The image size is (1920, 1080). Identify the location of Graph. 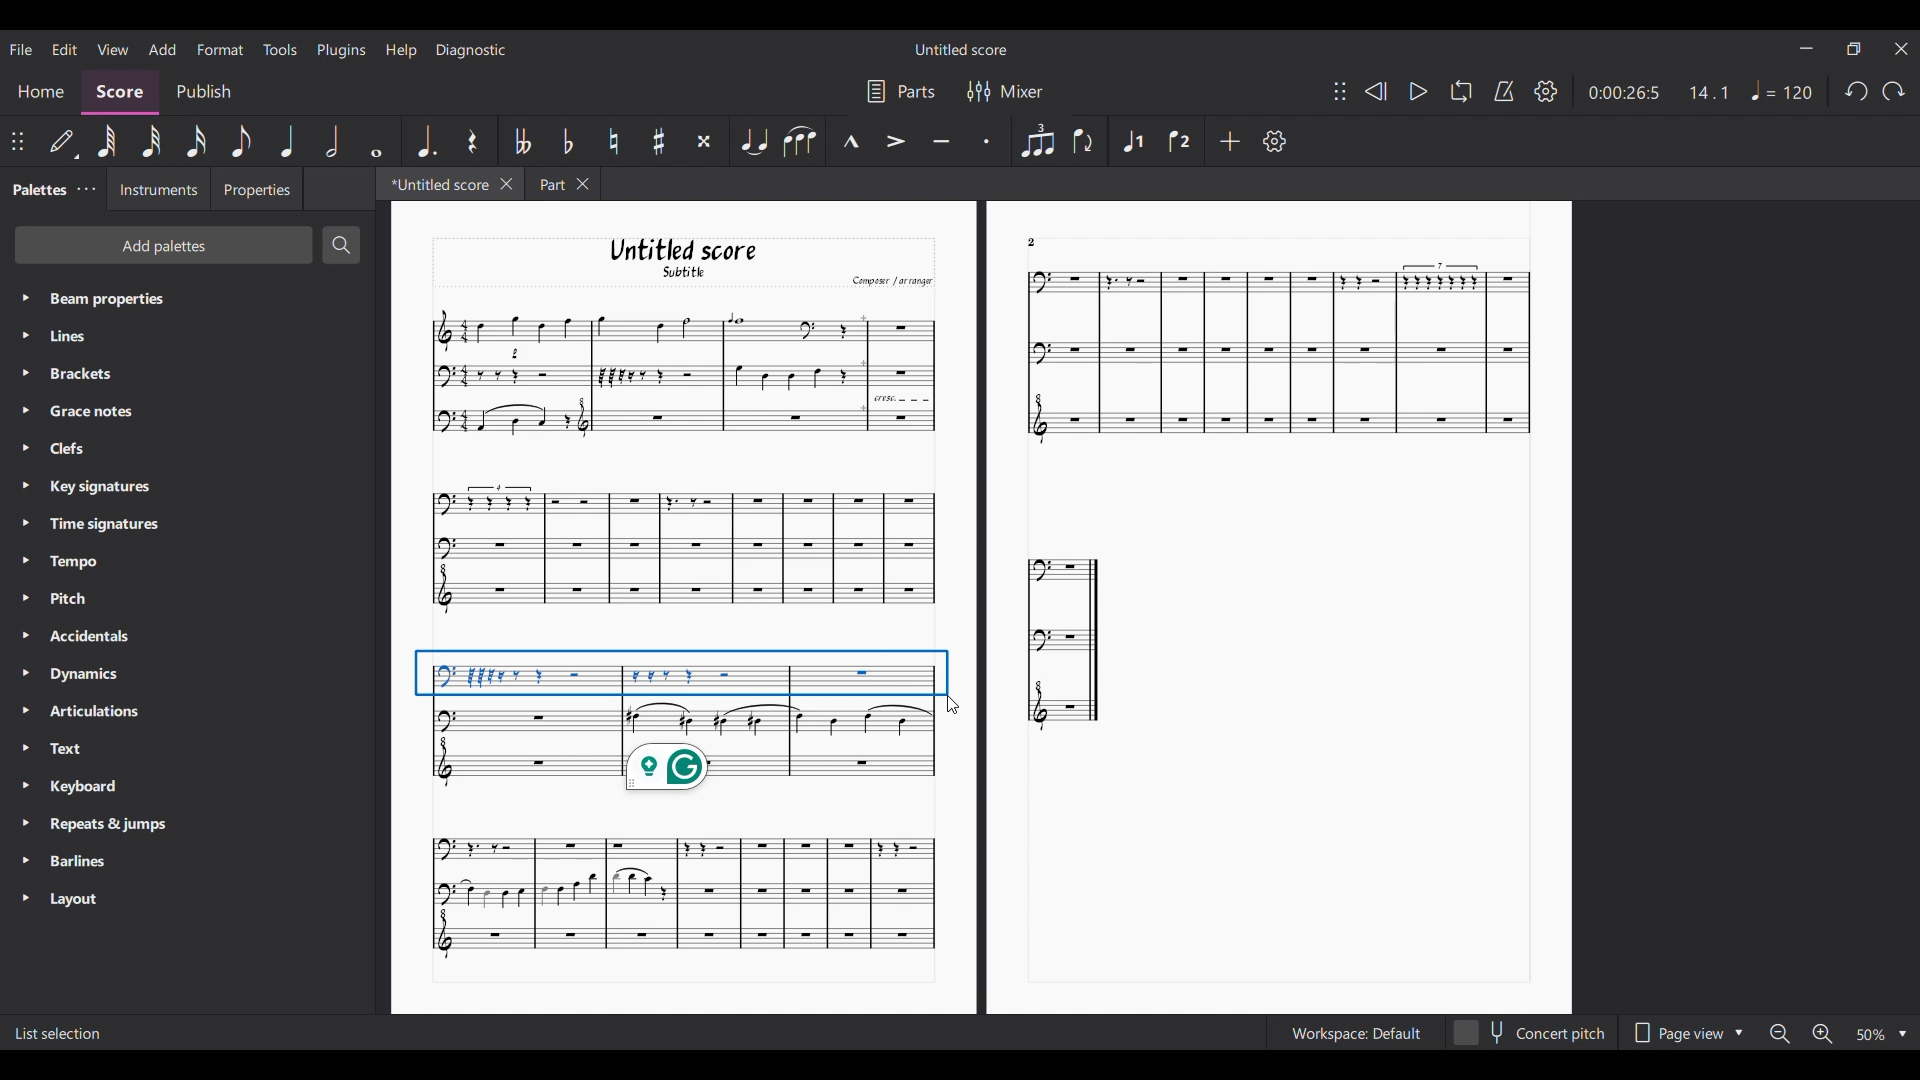
(1270, 356).